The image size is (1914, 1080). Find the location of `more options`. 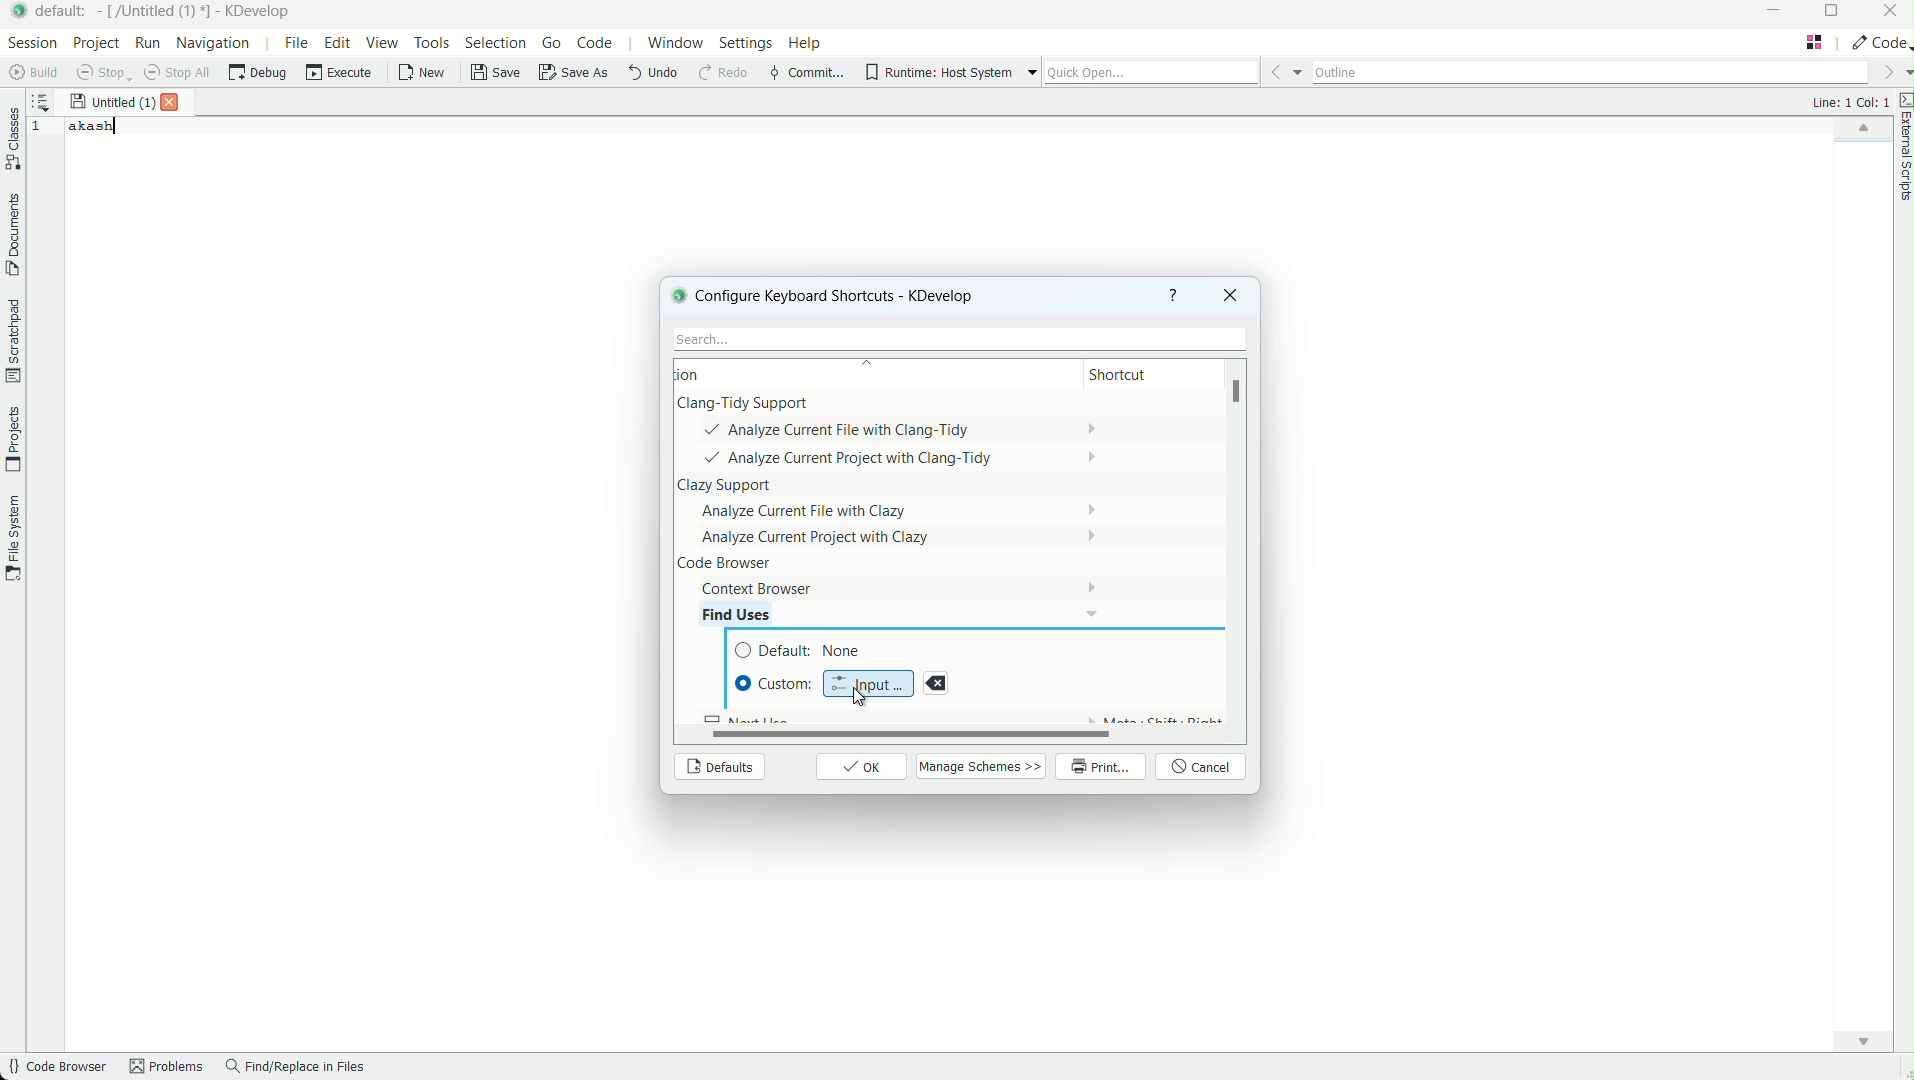

more options is located at coordinates (1032, 73).